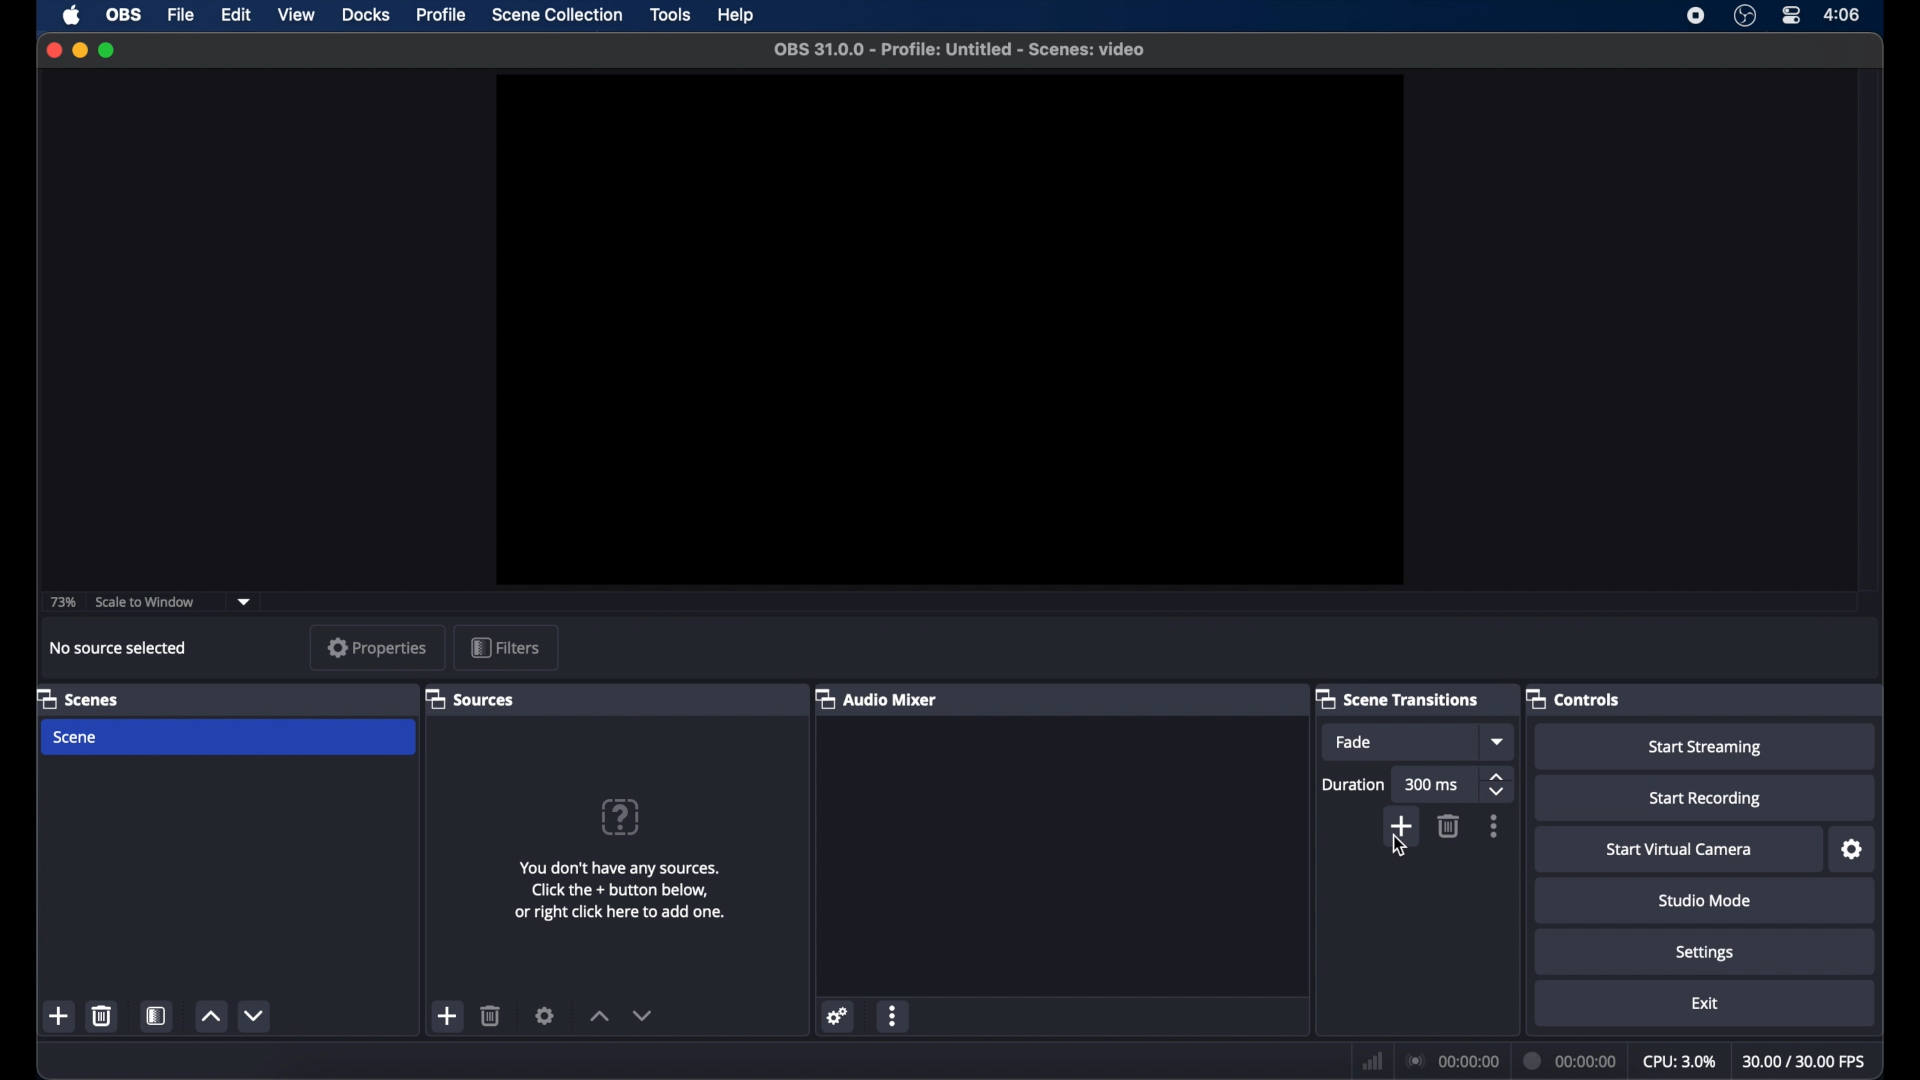  What do you see at coordinates (1400, 698) in the screenshot?
I see `scene transitions` at bounding box center [1400, 698].